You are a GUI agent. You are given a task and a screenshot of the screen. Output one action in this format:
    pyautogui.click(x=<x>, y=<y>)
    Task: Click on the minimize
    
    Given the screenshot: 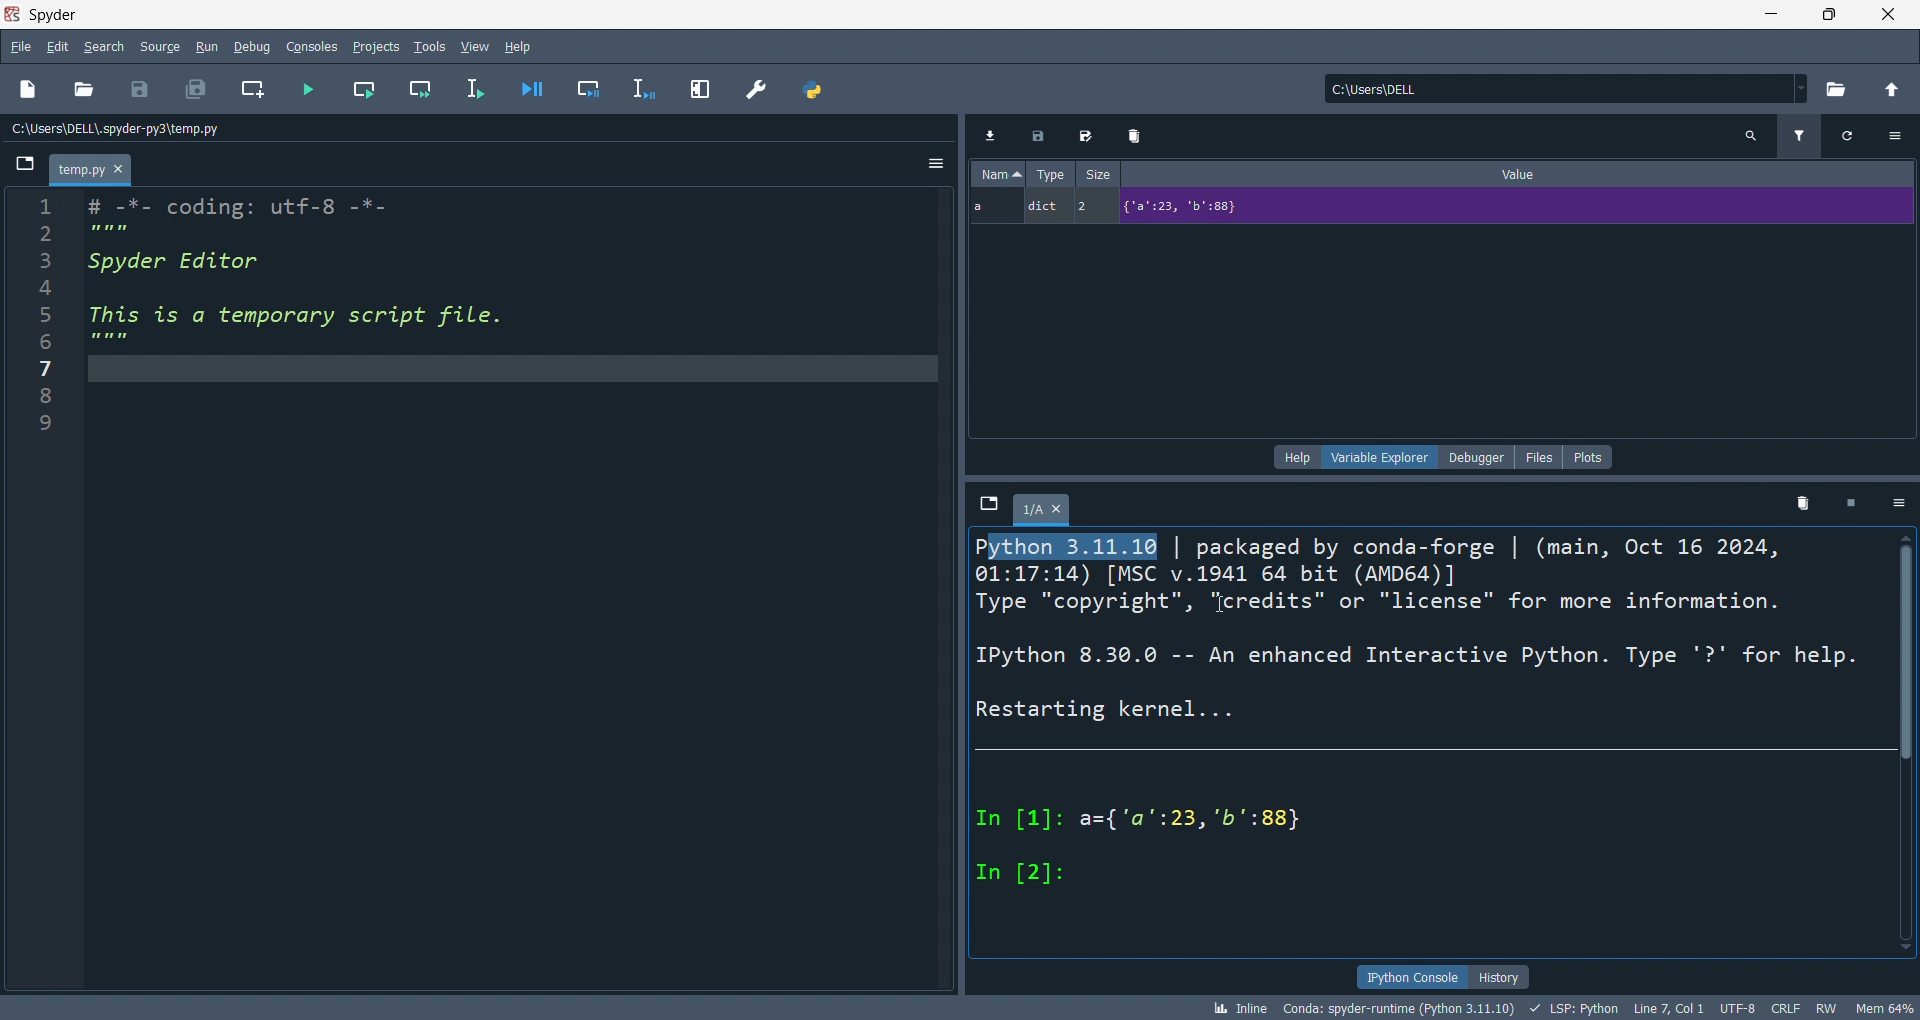 What is the action you would take?
    pyautogui.click(x=1760, y=15)
    